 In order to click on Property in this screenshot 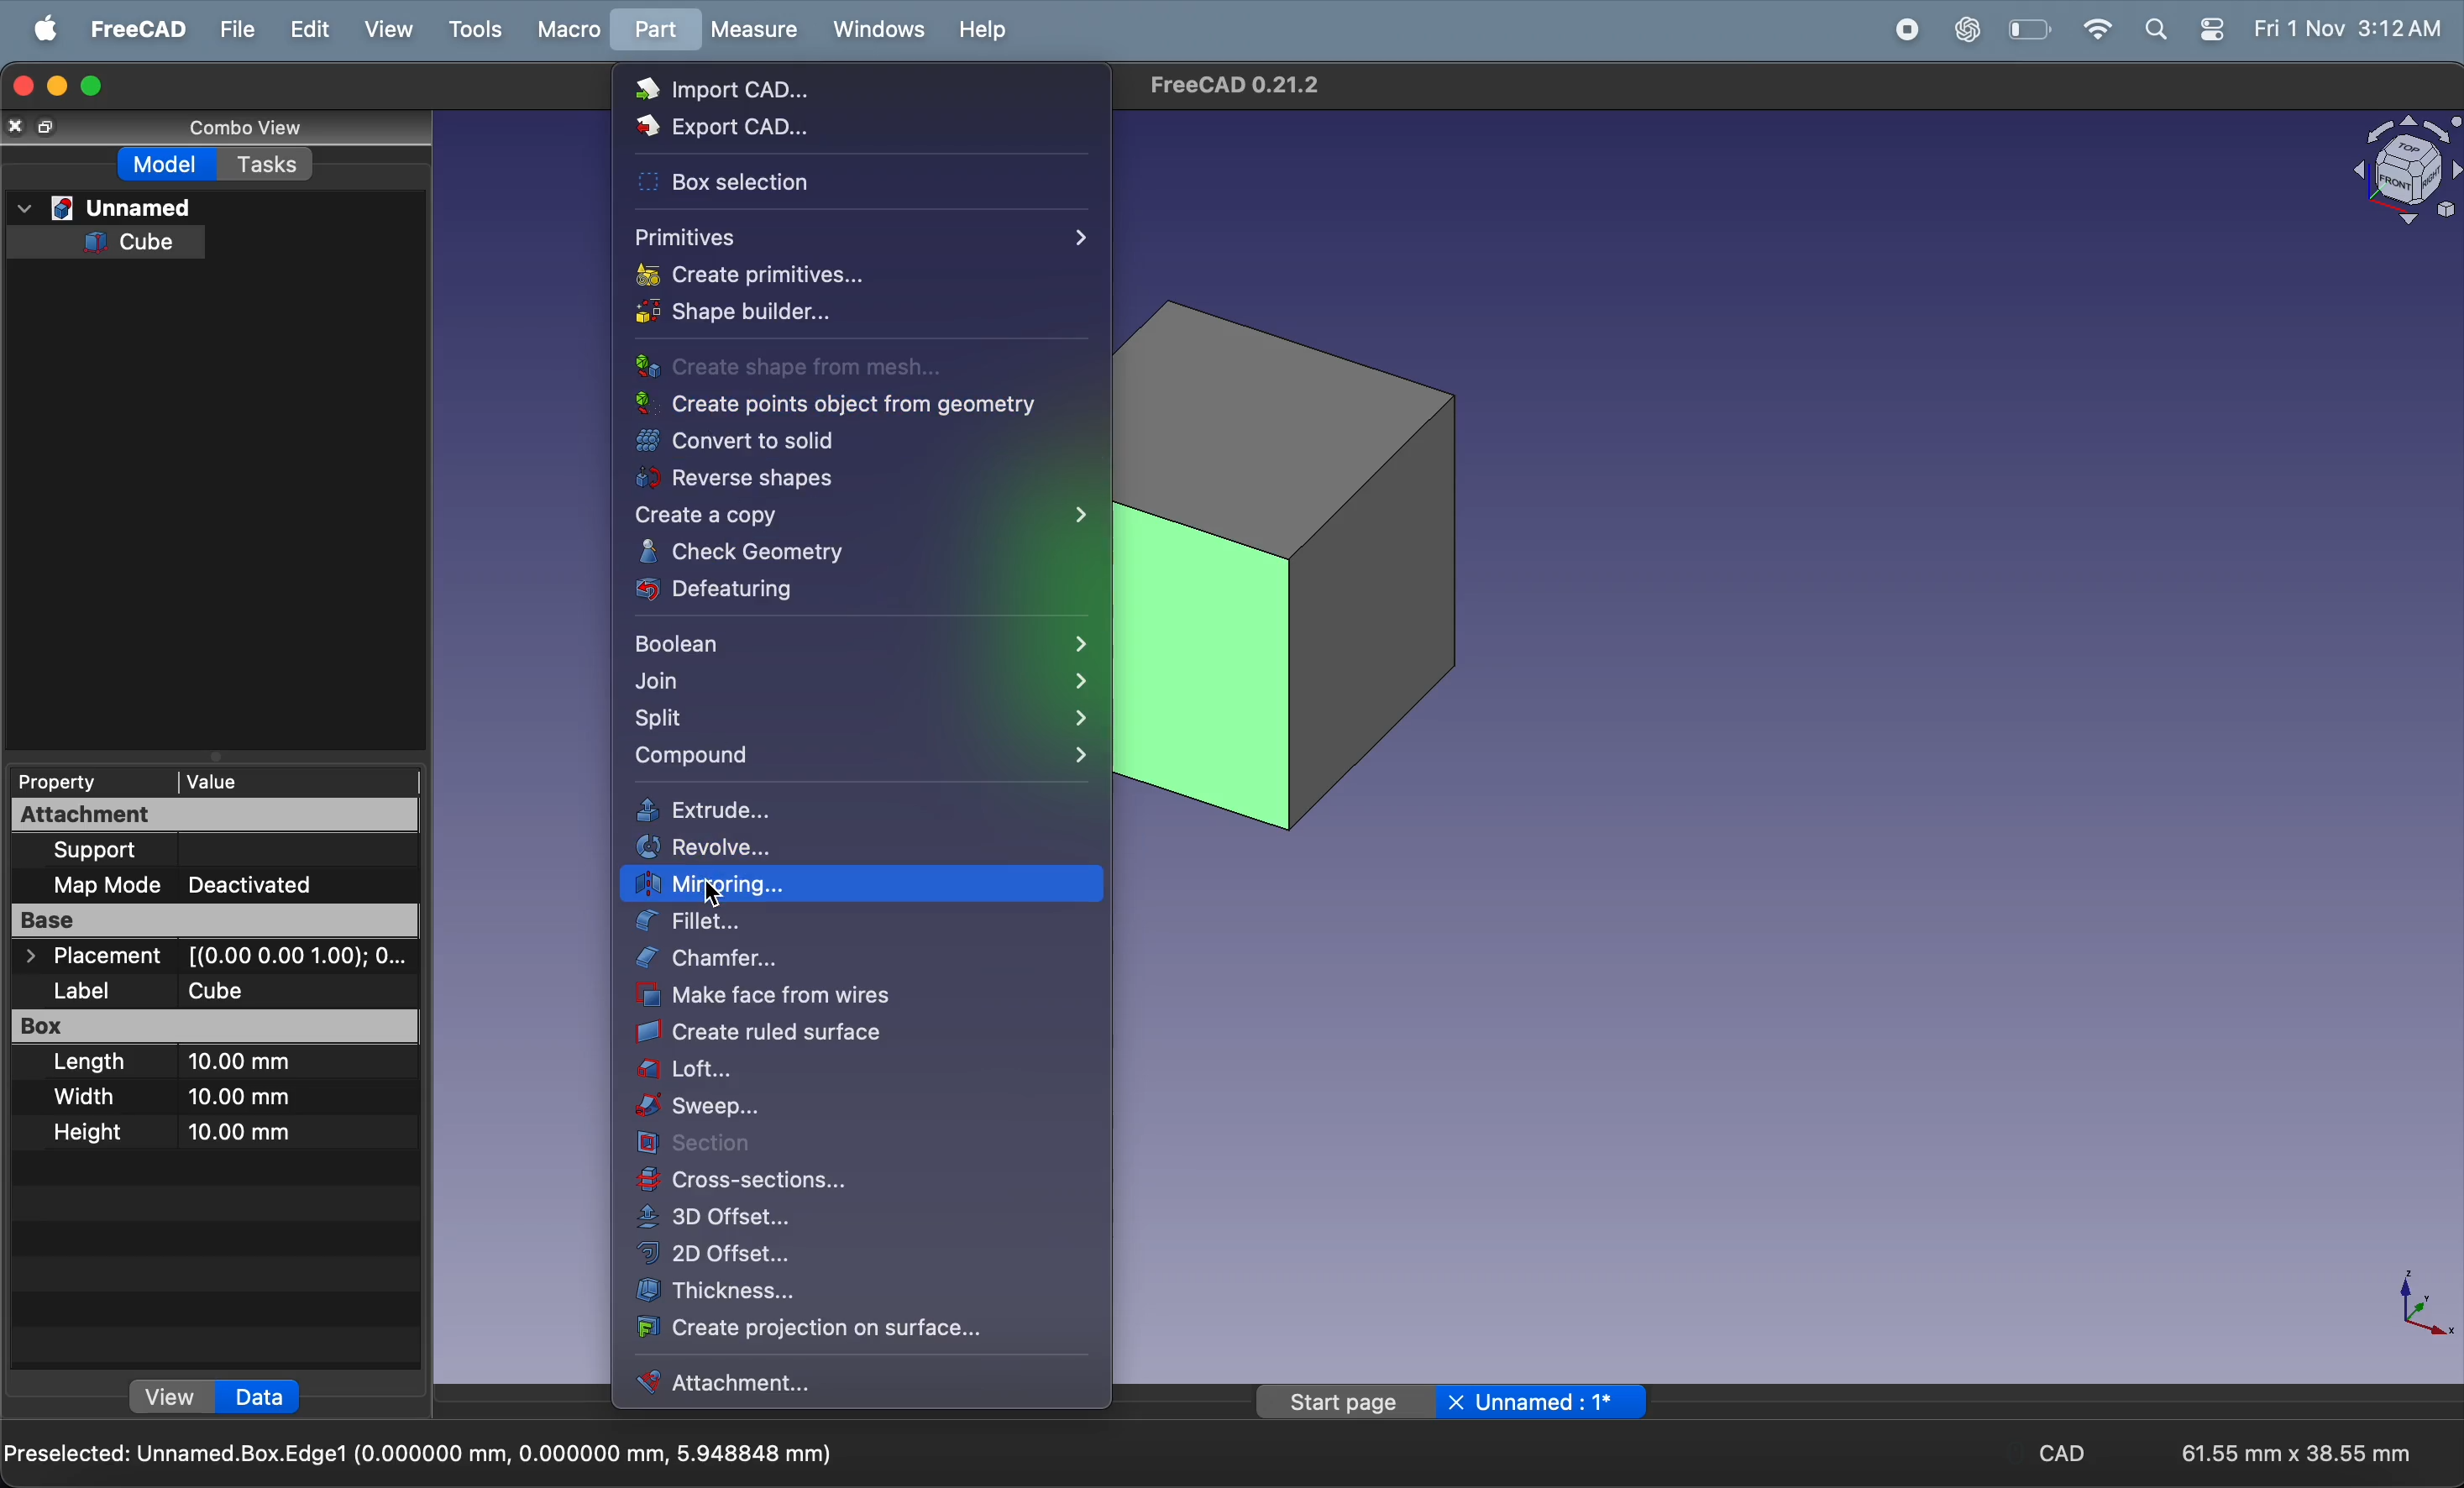, I will do `click(76, 783)`.